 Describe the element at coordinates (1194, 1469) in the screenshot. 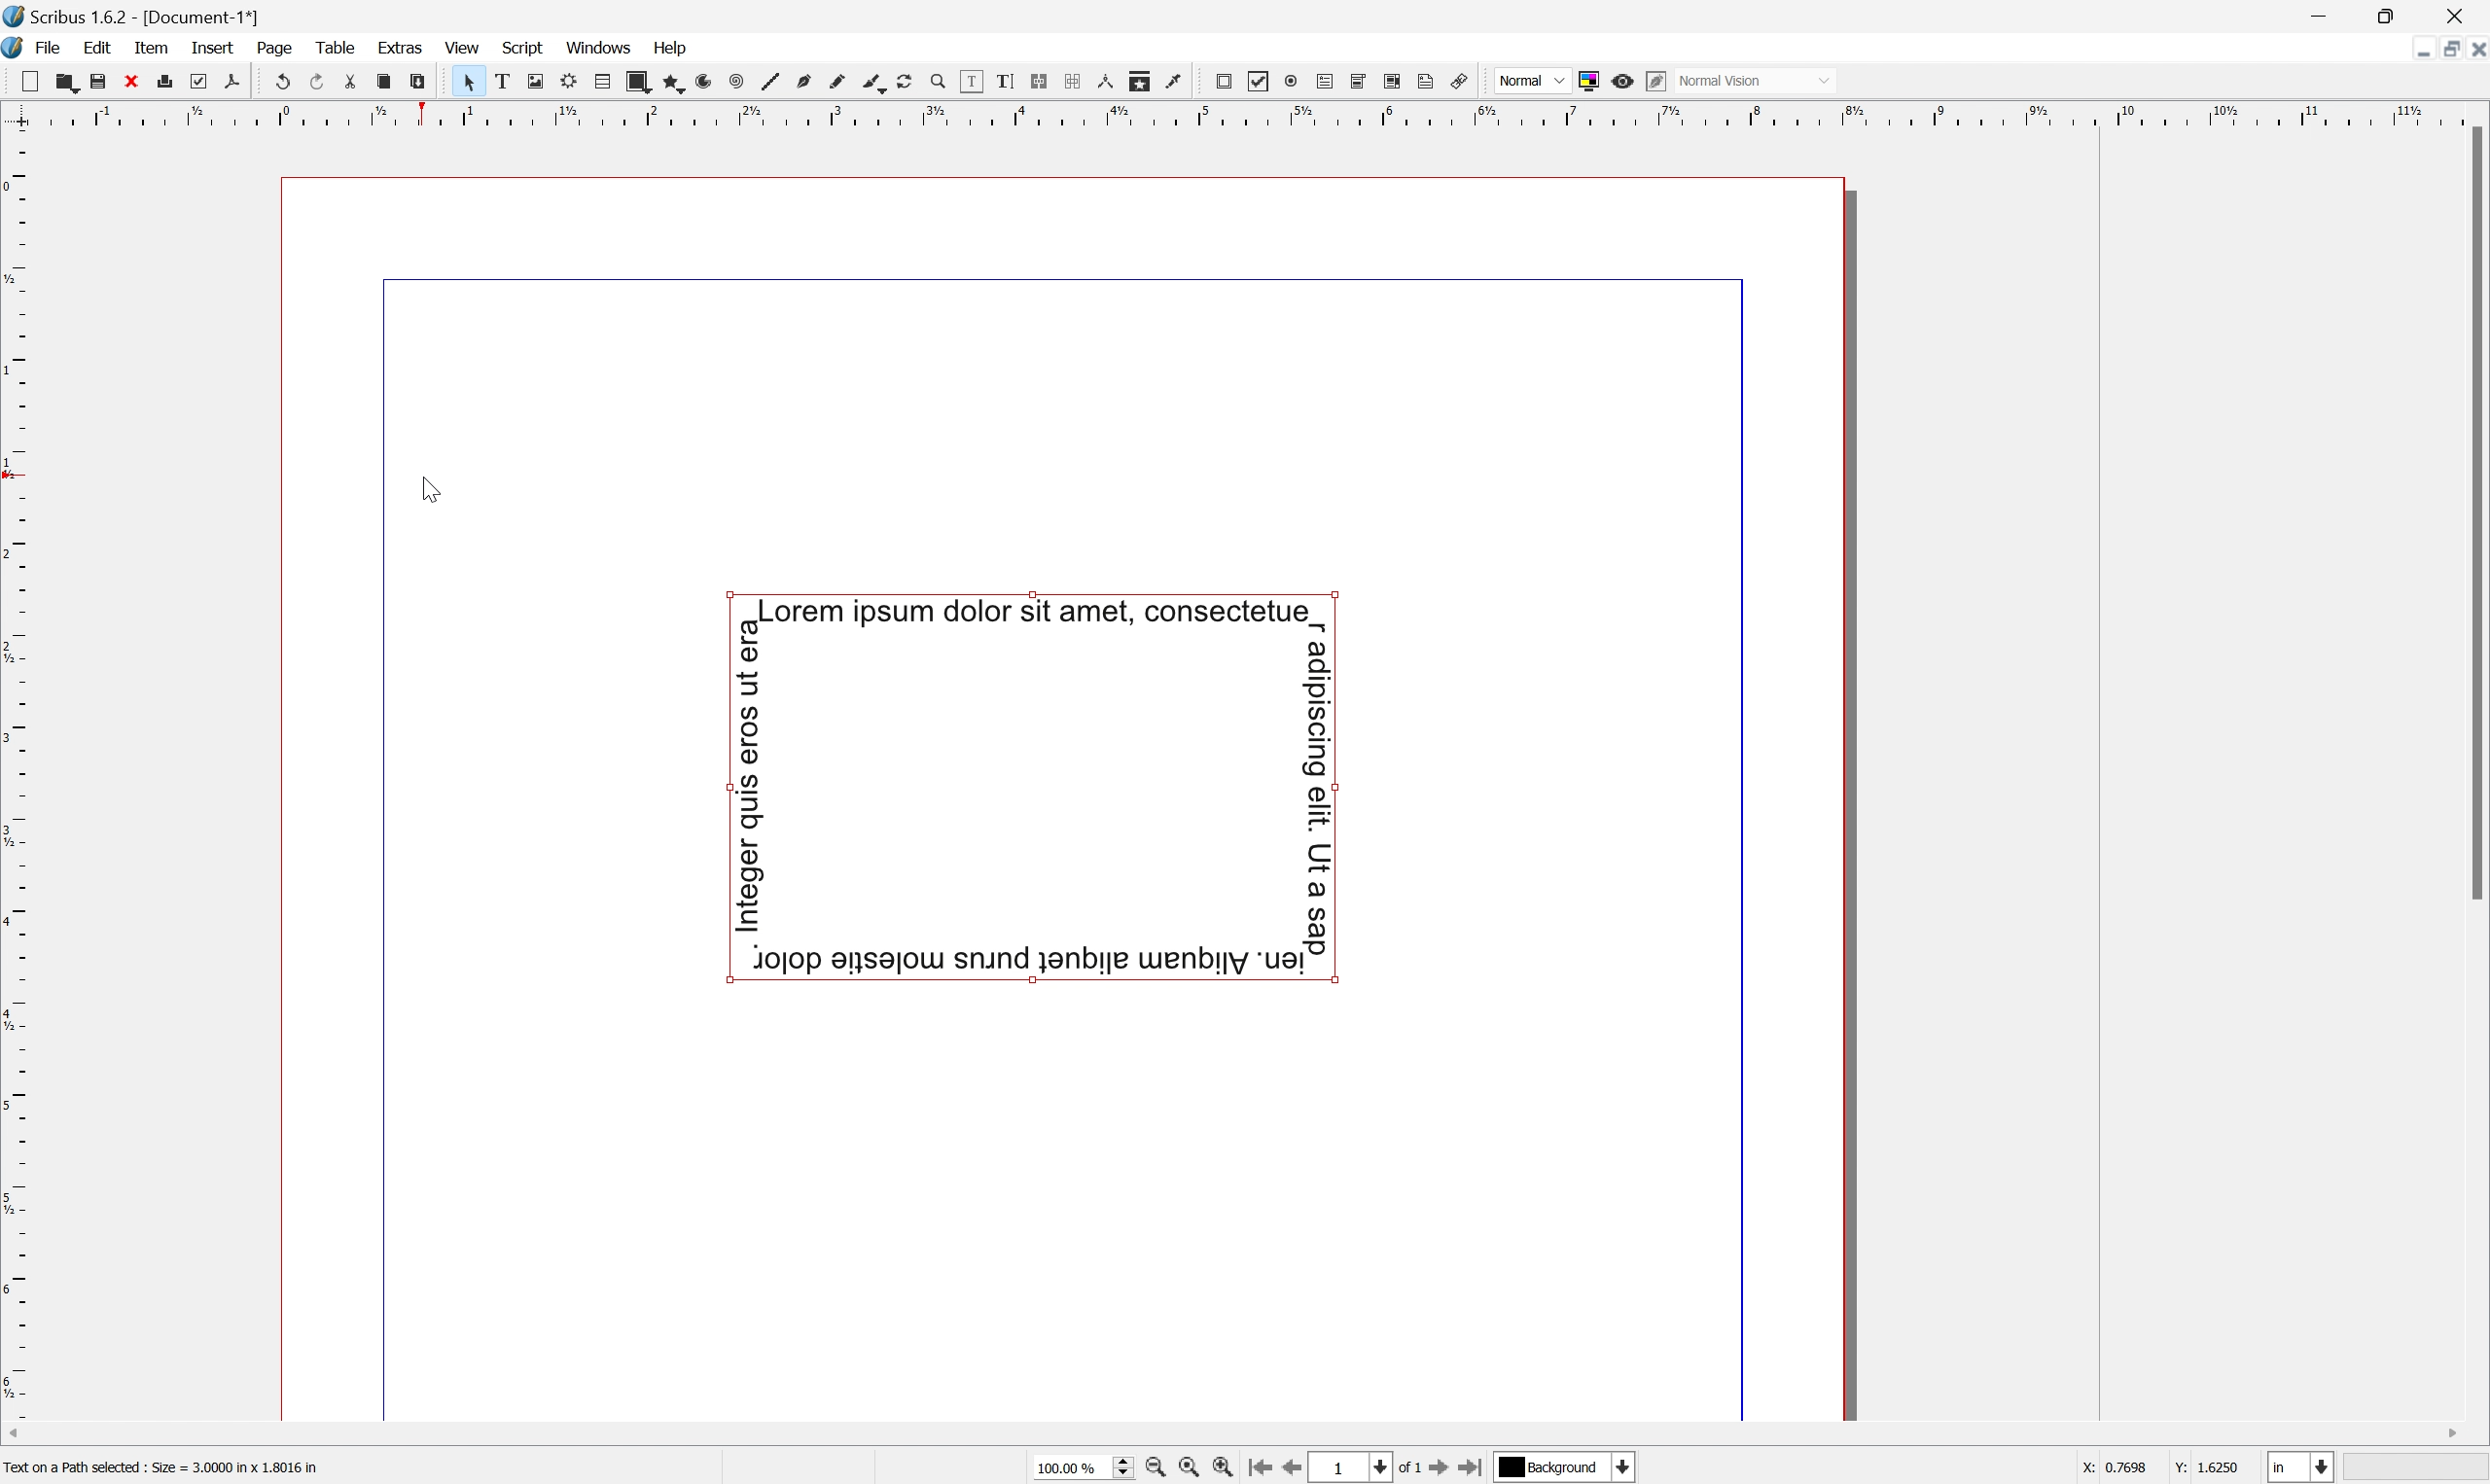

I see `Zoom to 100%` at that location.